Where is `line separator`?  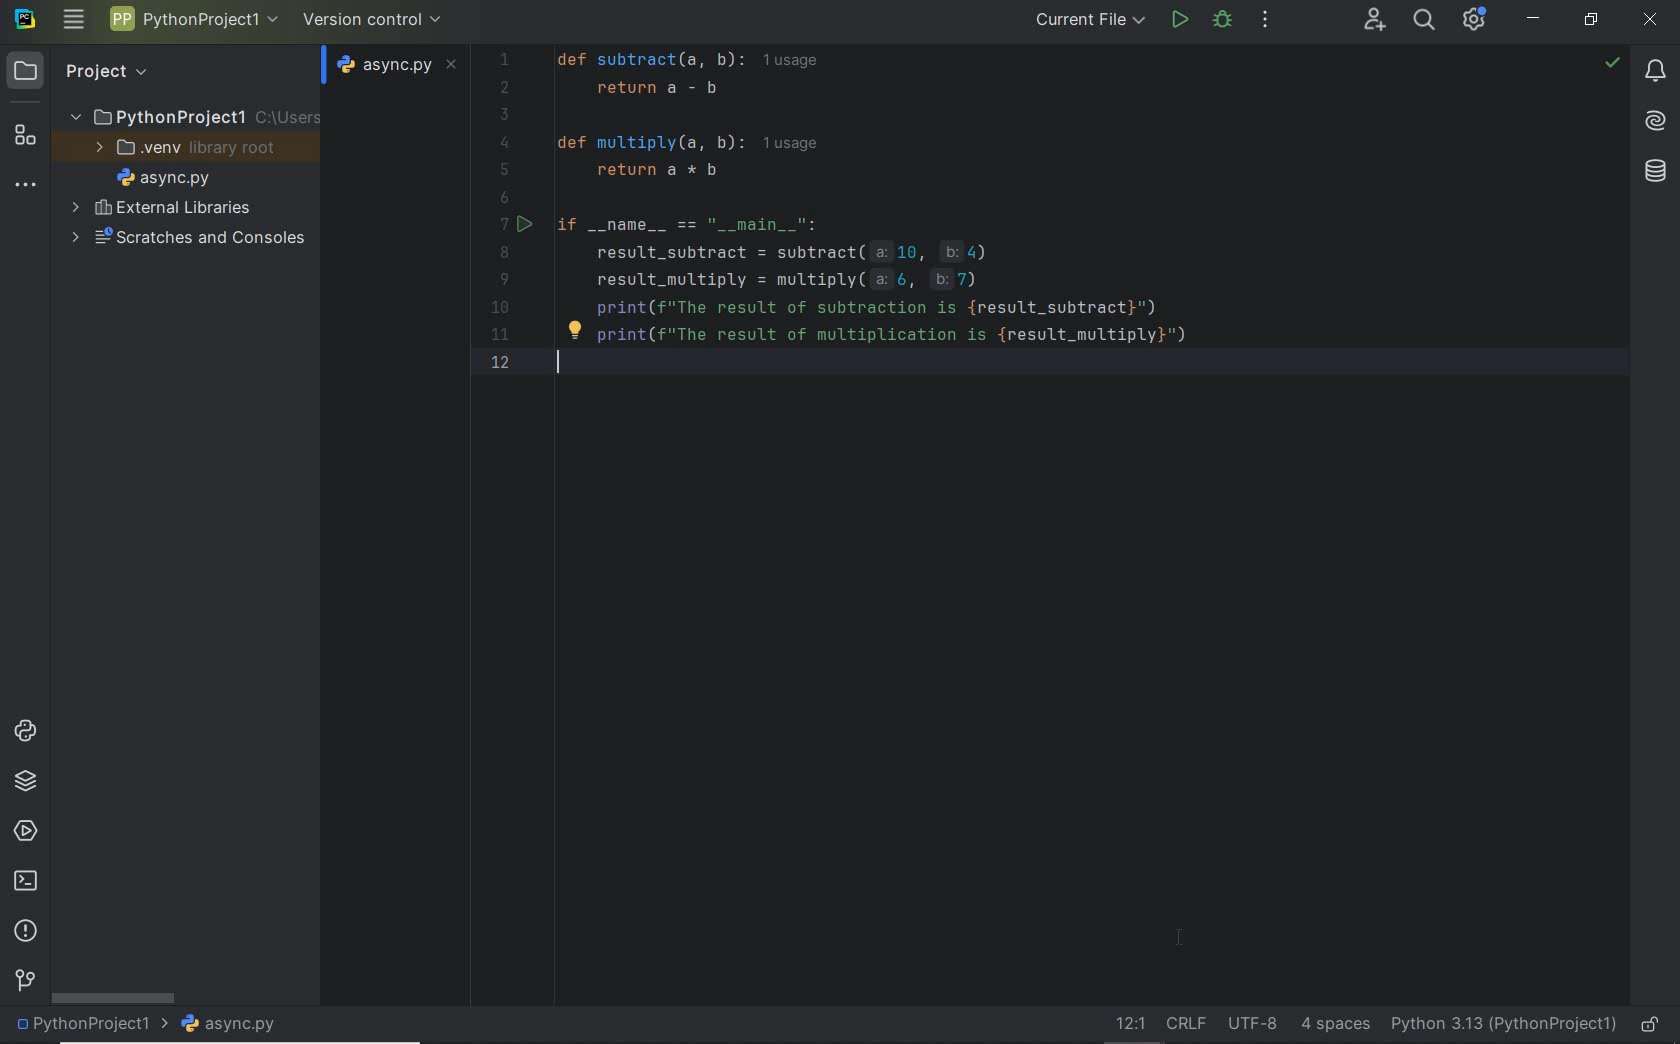 line separator is located at coordinates (1182, 1021).